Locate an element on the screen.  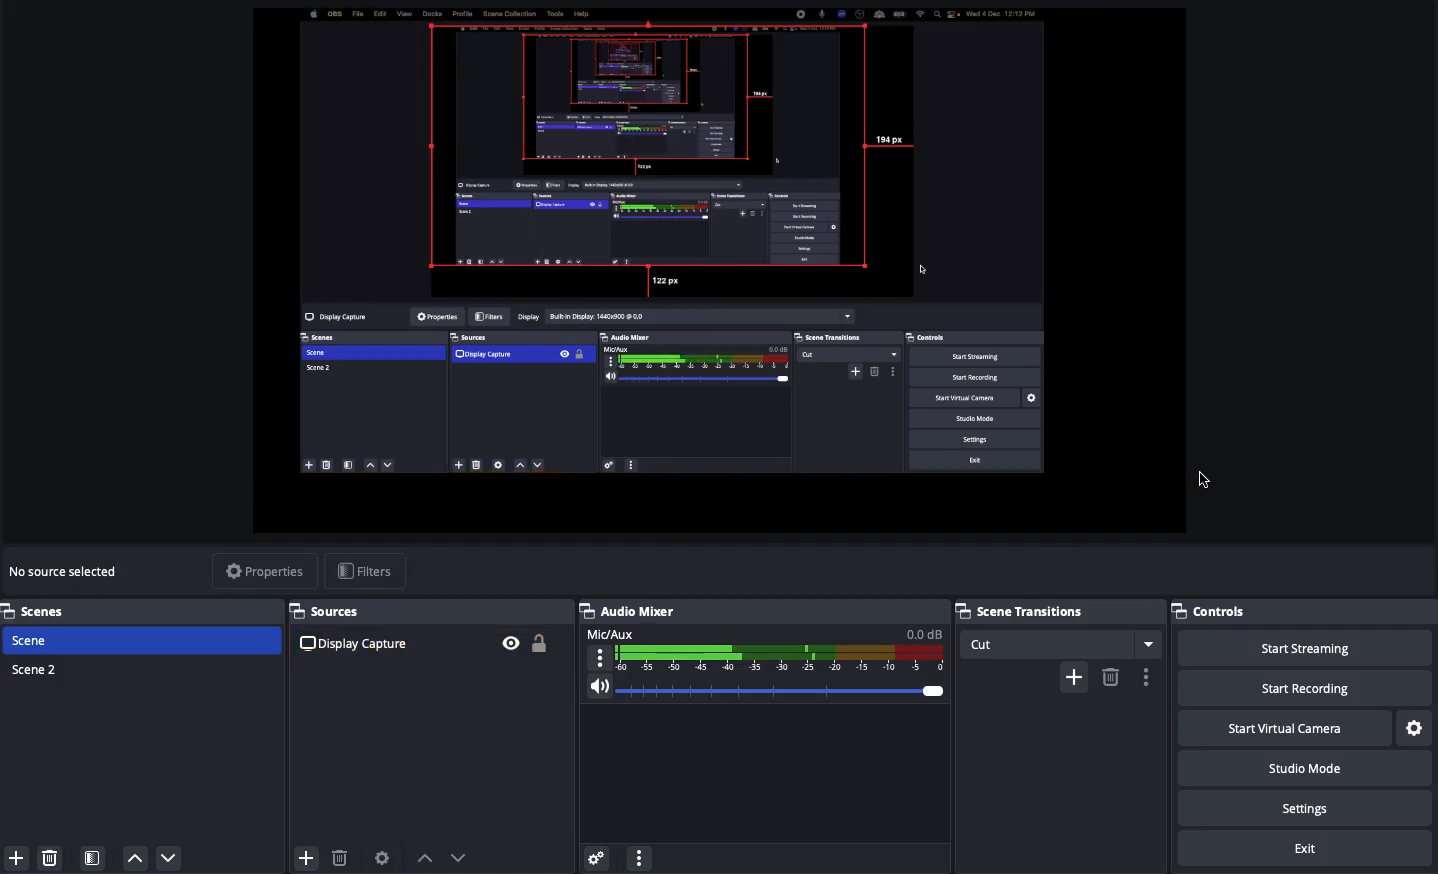
More is located at coordinates (638, 856).